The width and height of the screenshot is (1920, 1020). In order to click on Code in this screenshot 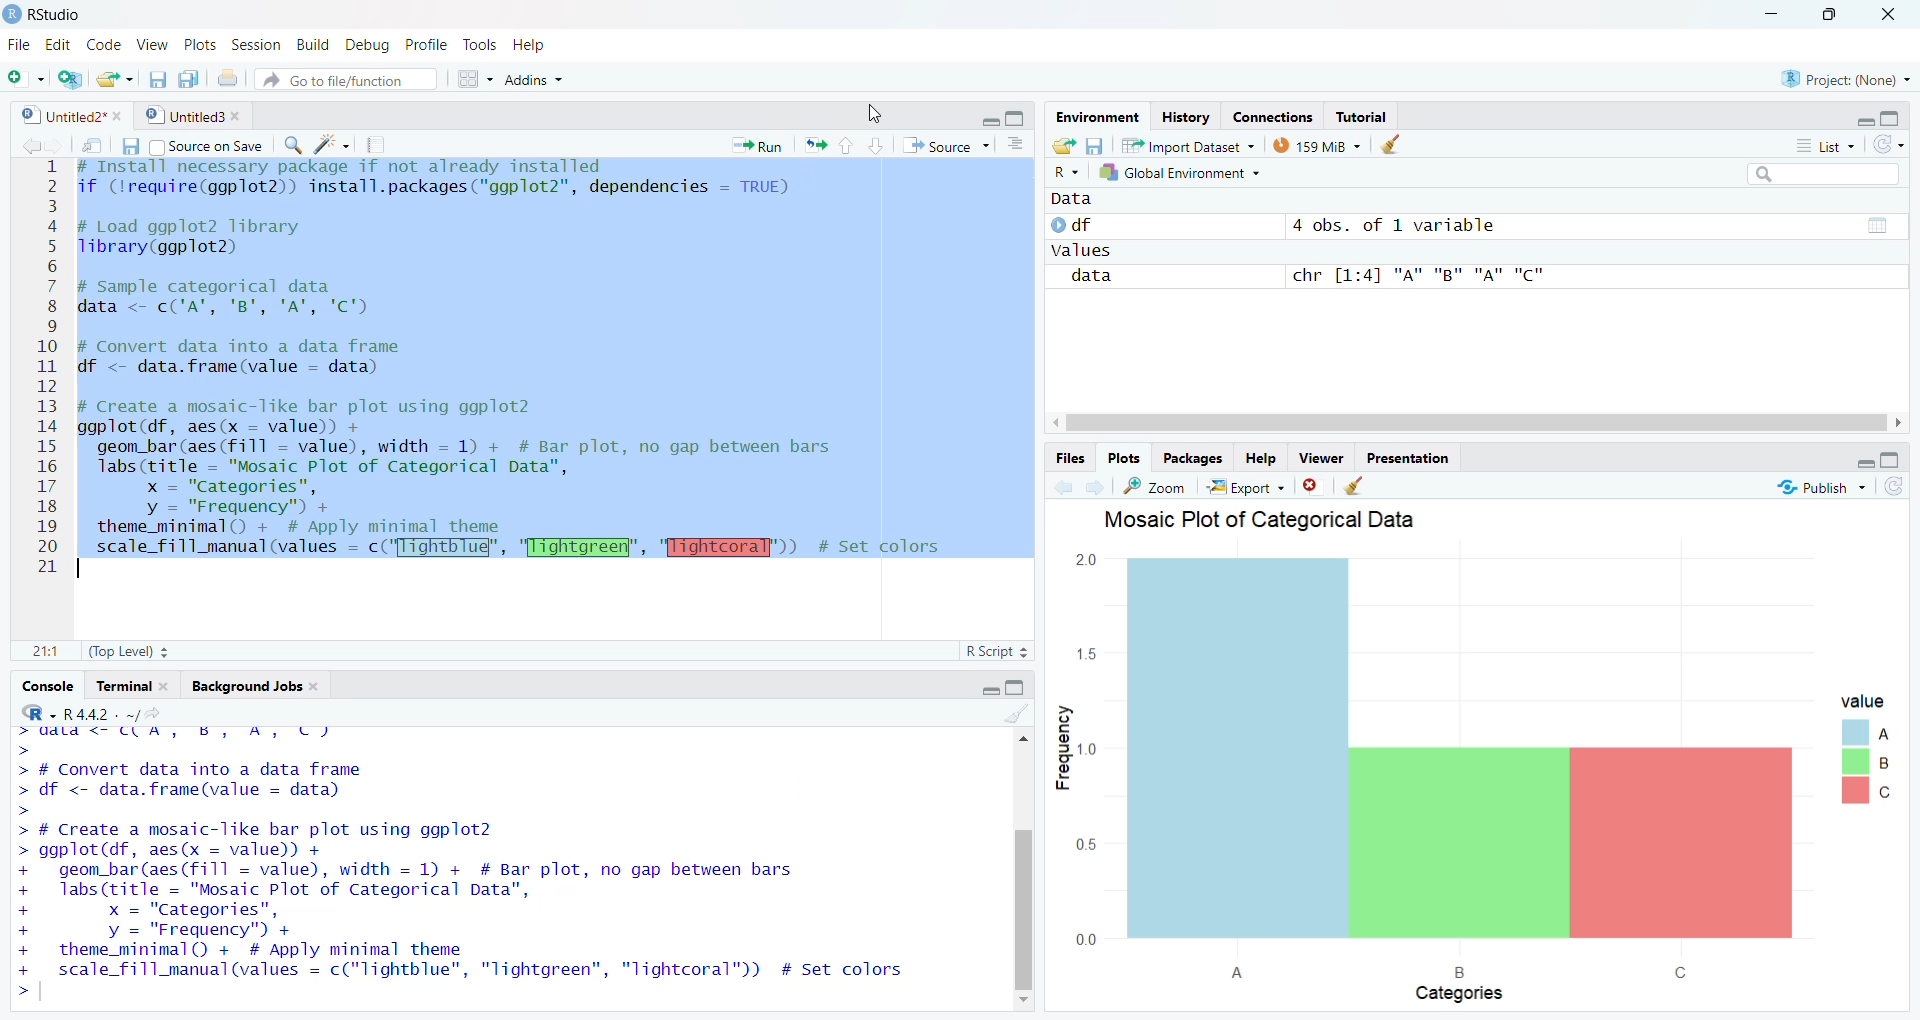, I will do `click(102, 44)`.